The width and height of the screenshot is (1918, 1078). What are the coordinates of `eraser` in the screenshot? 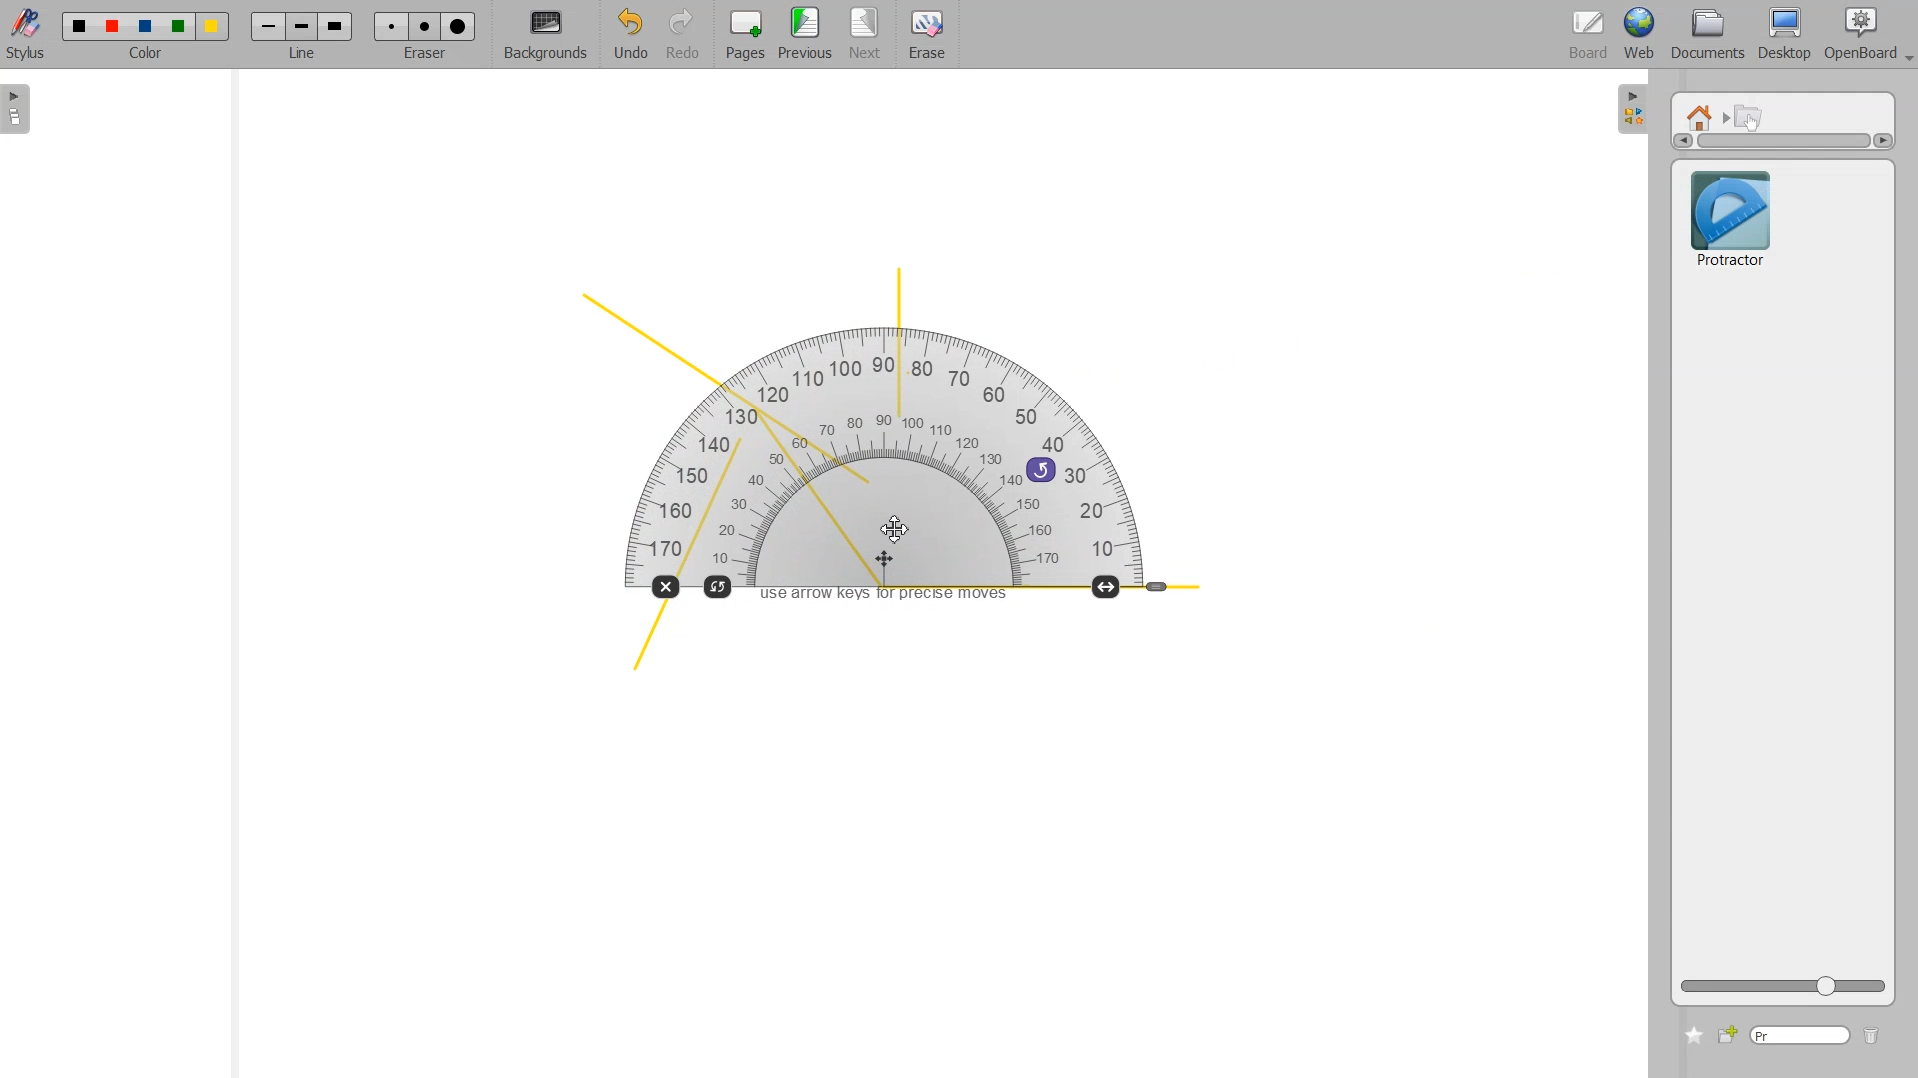 It's located at (422, 59).